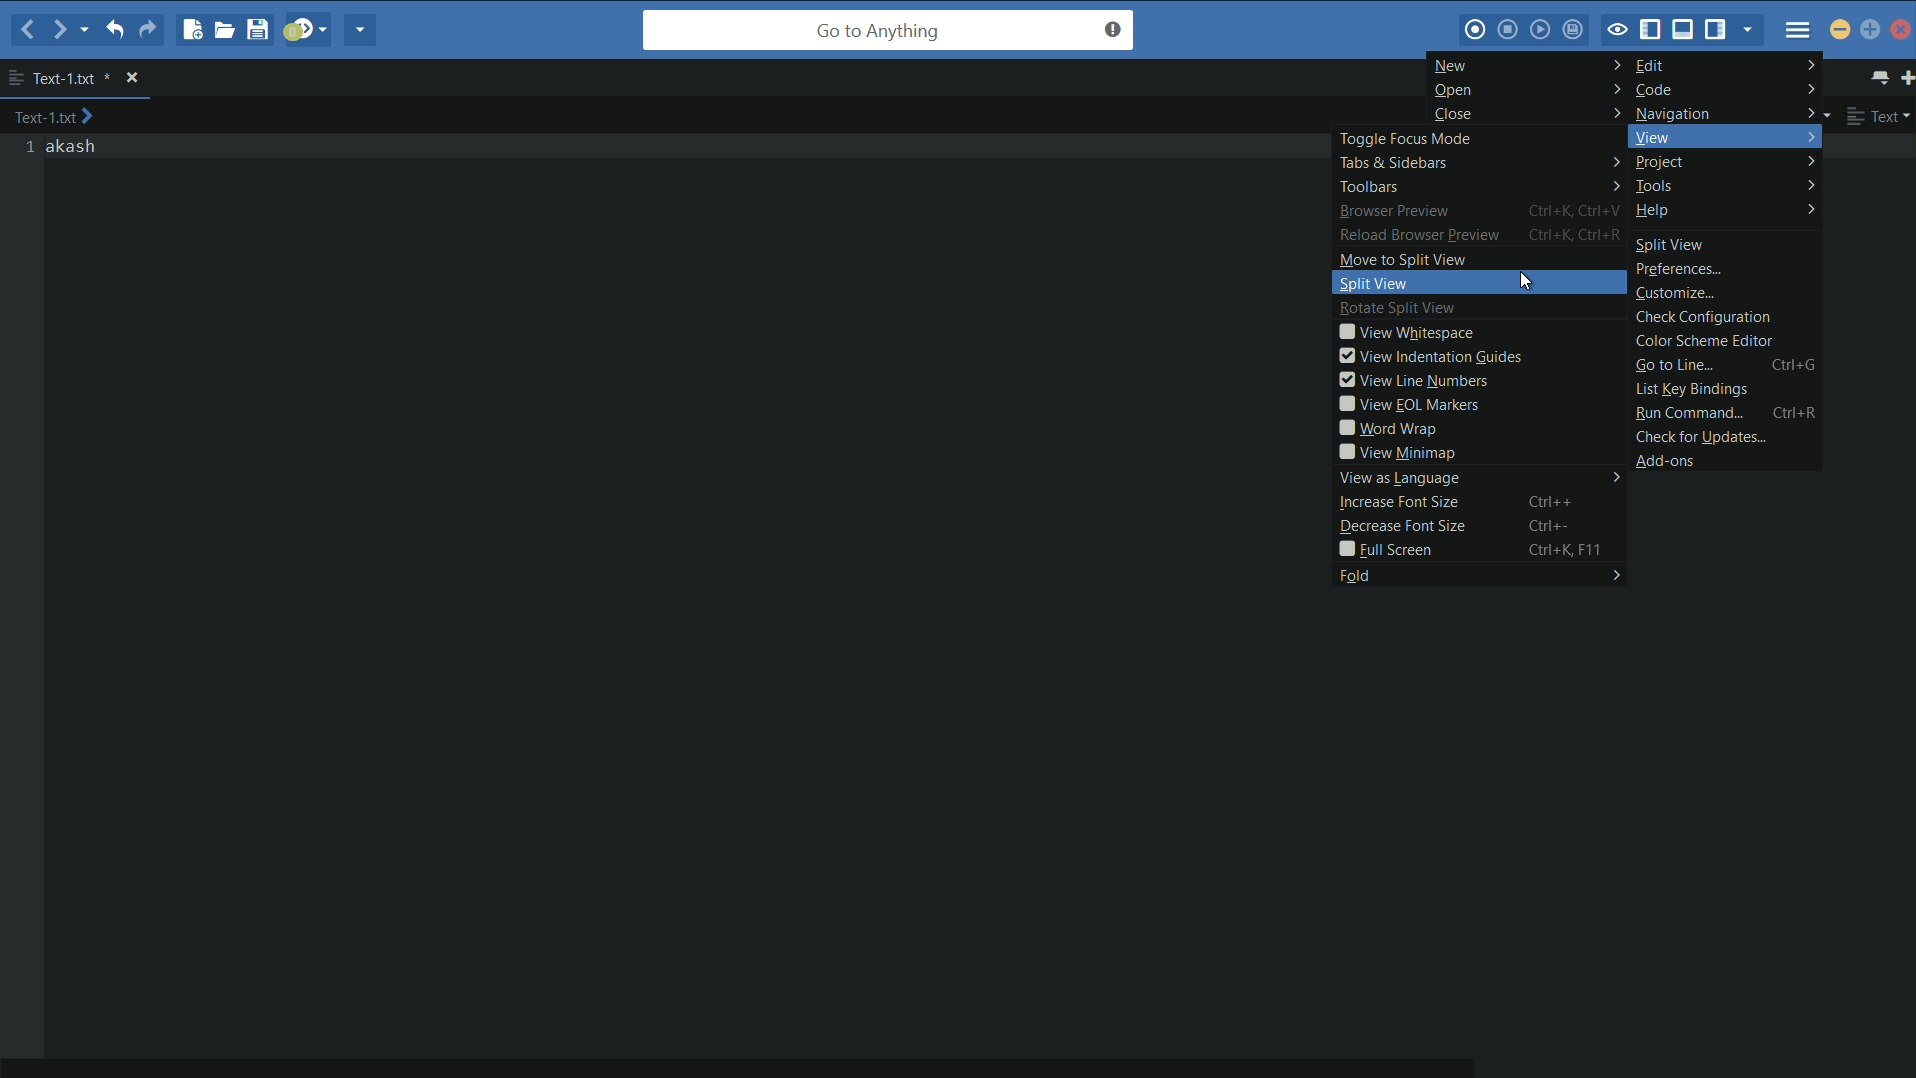 This screenshot has width=1916, height=1078. What do you see at coordinates (1725, 64) in the screenshot?
I see `edit` at bounding box center [1725, 64].